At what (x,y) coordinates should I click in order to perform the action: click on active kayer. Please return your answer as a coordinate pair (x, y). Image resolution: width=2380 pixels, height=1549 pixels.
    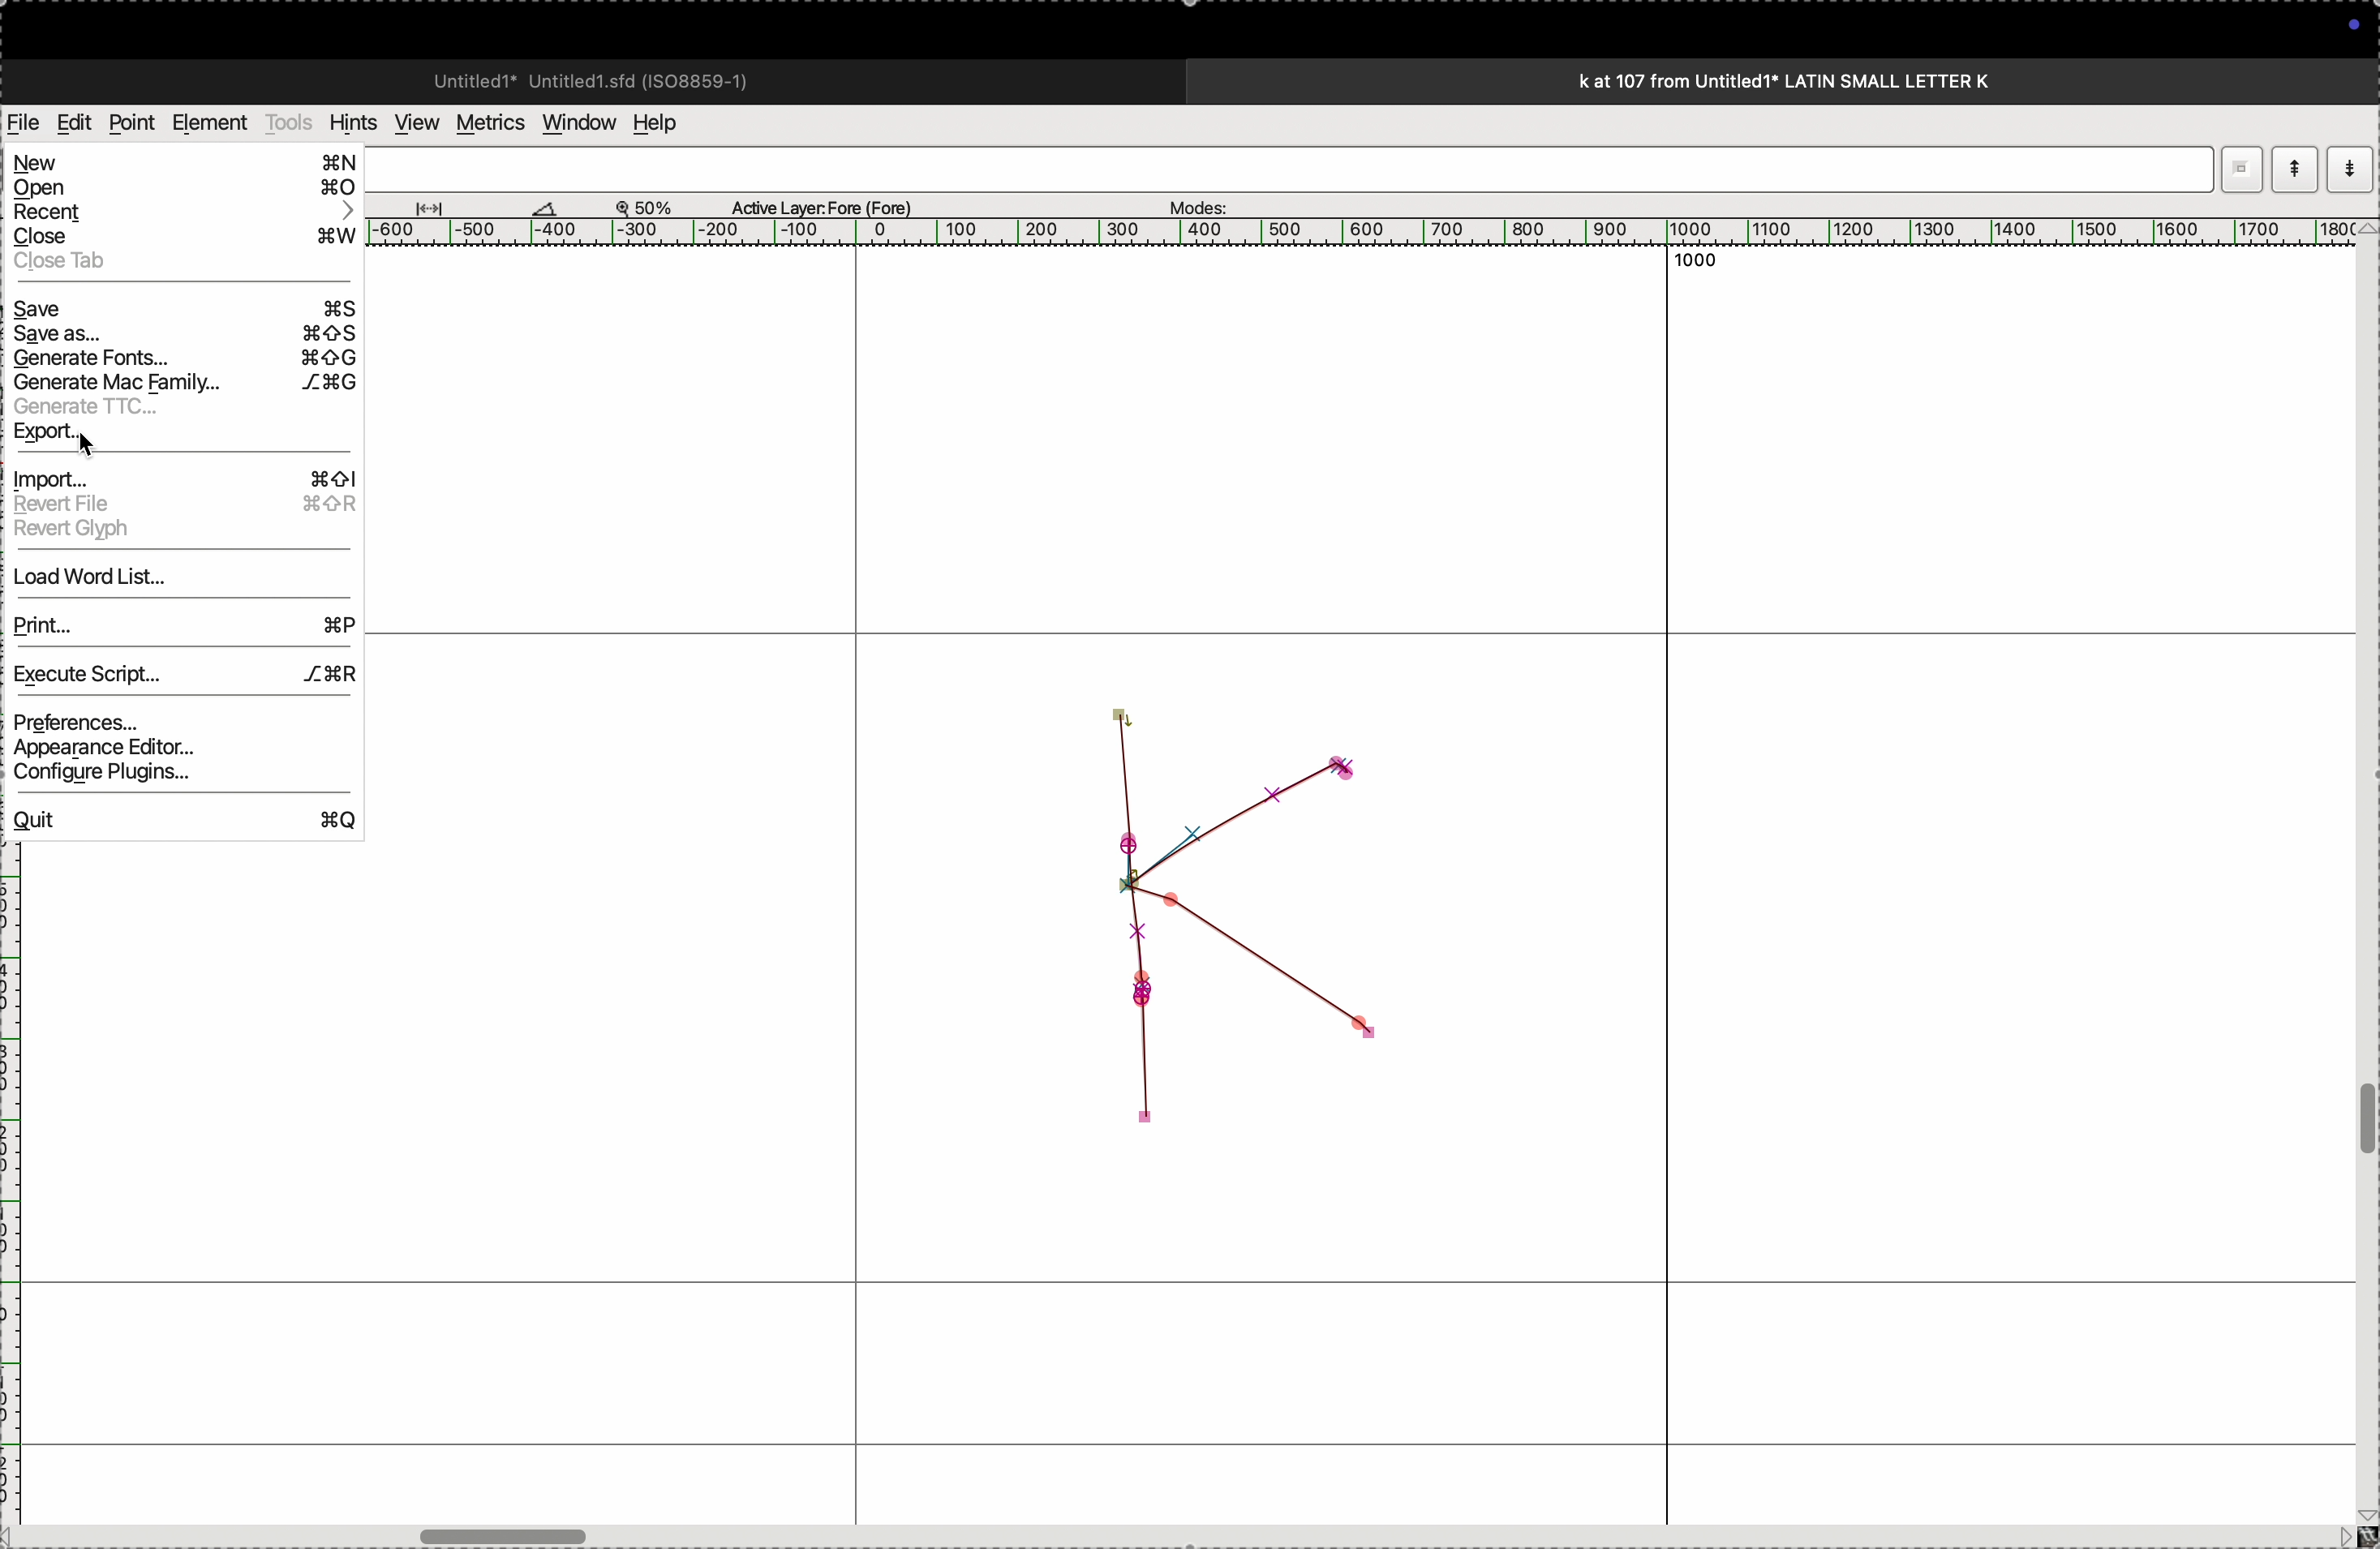
    Looking at the image, I should click on (834, 204).